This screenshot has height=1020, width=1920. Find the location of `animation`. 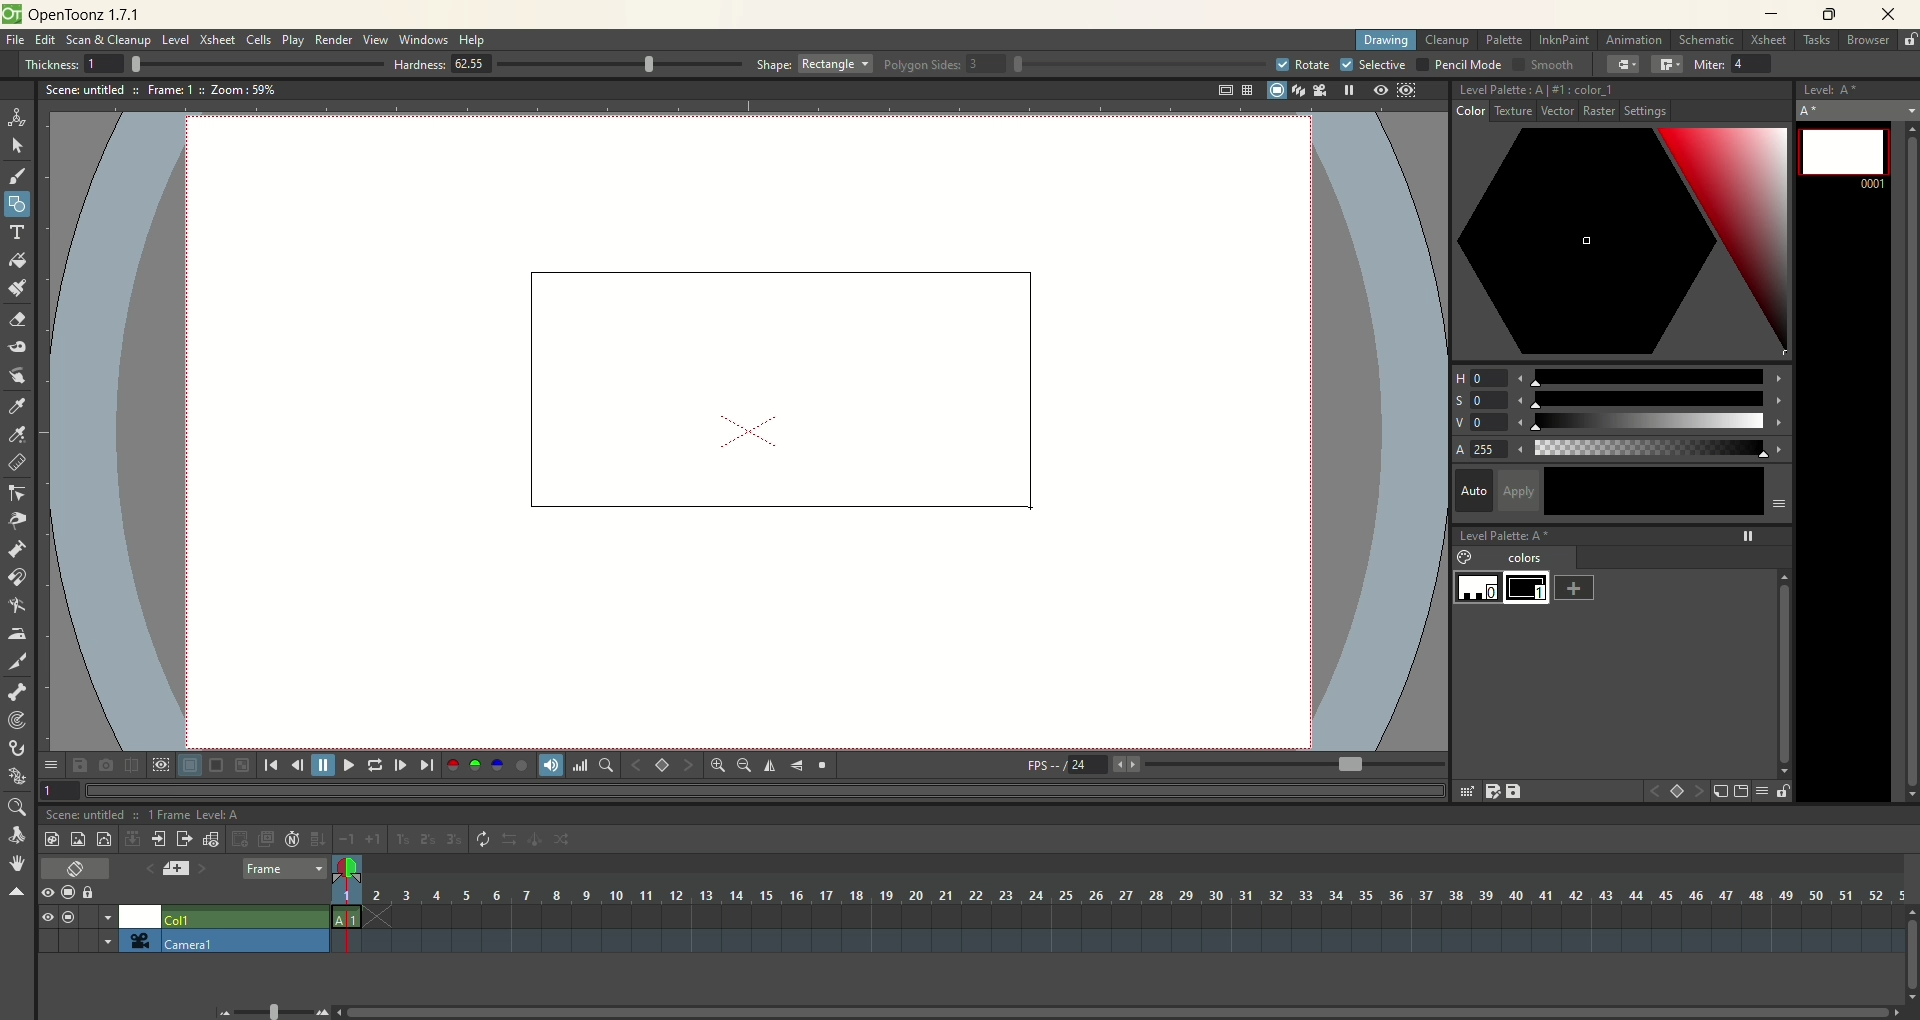

animation is located at coordinates (1638, 41).